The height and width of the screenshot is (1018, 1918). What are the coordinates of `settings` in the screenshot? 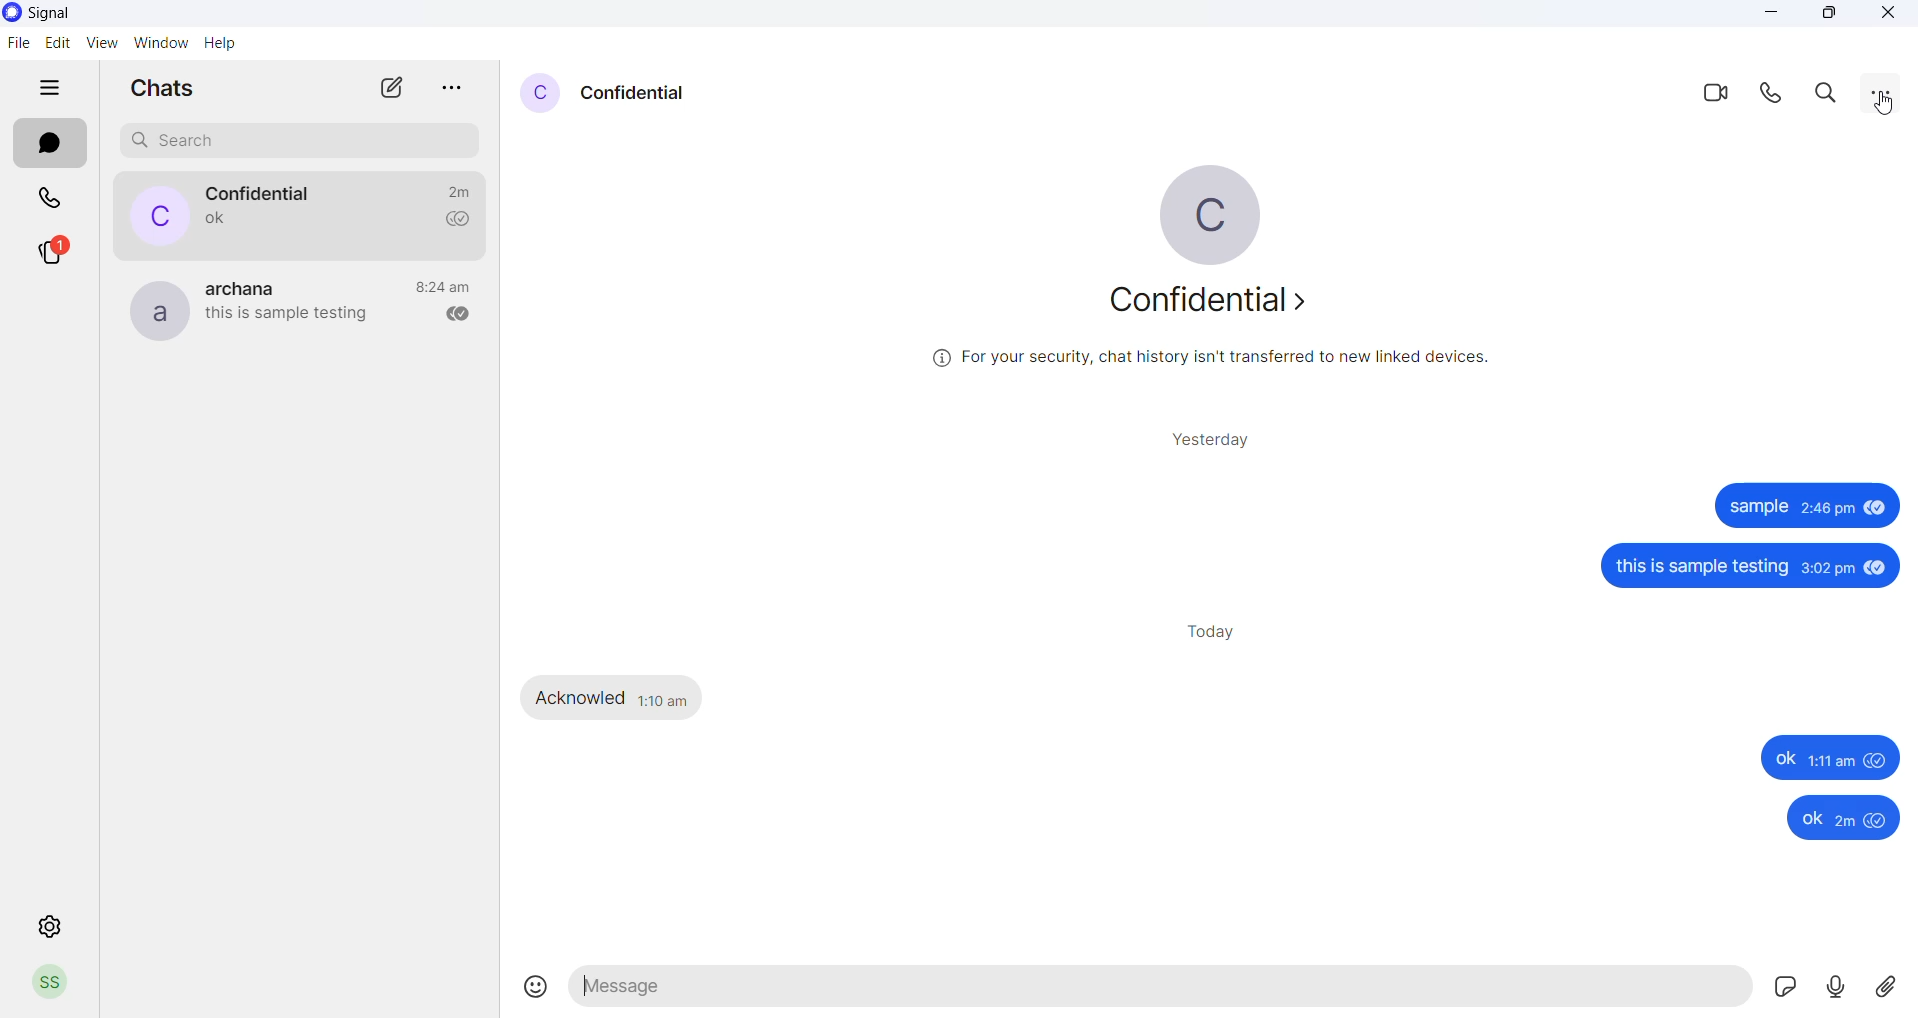 It's located at (49, 928).